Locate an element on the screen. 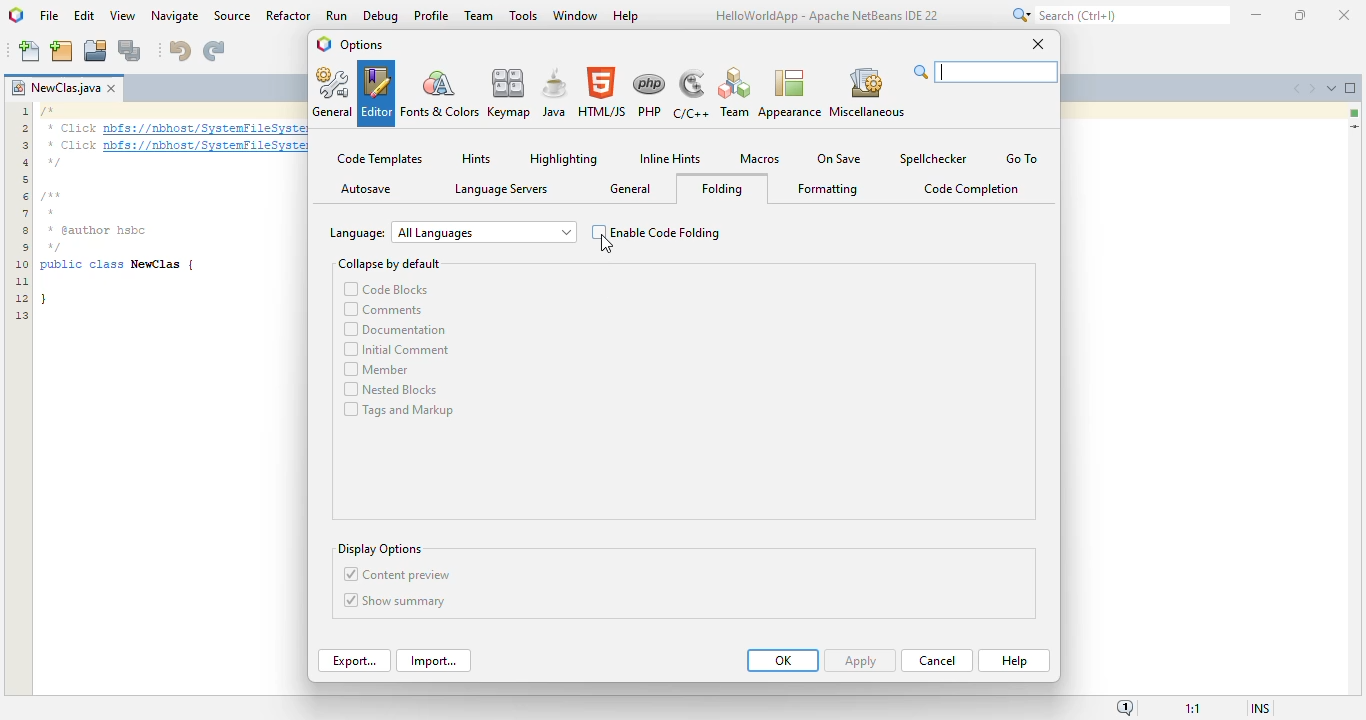 The image size is (1366, 720). magnification ratio is located at coordinates (1193, 709).